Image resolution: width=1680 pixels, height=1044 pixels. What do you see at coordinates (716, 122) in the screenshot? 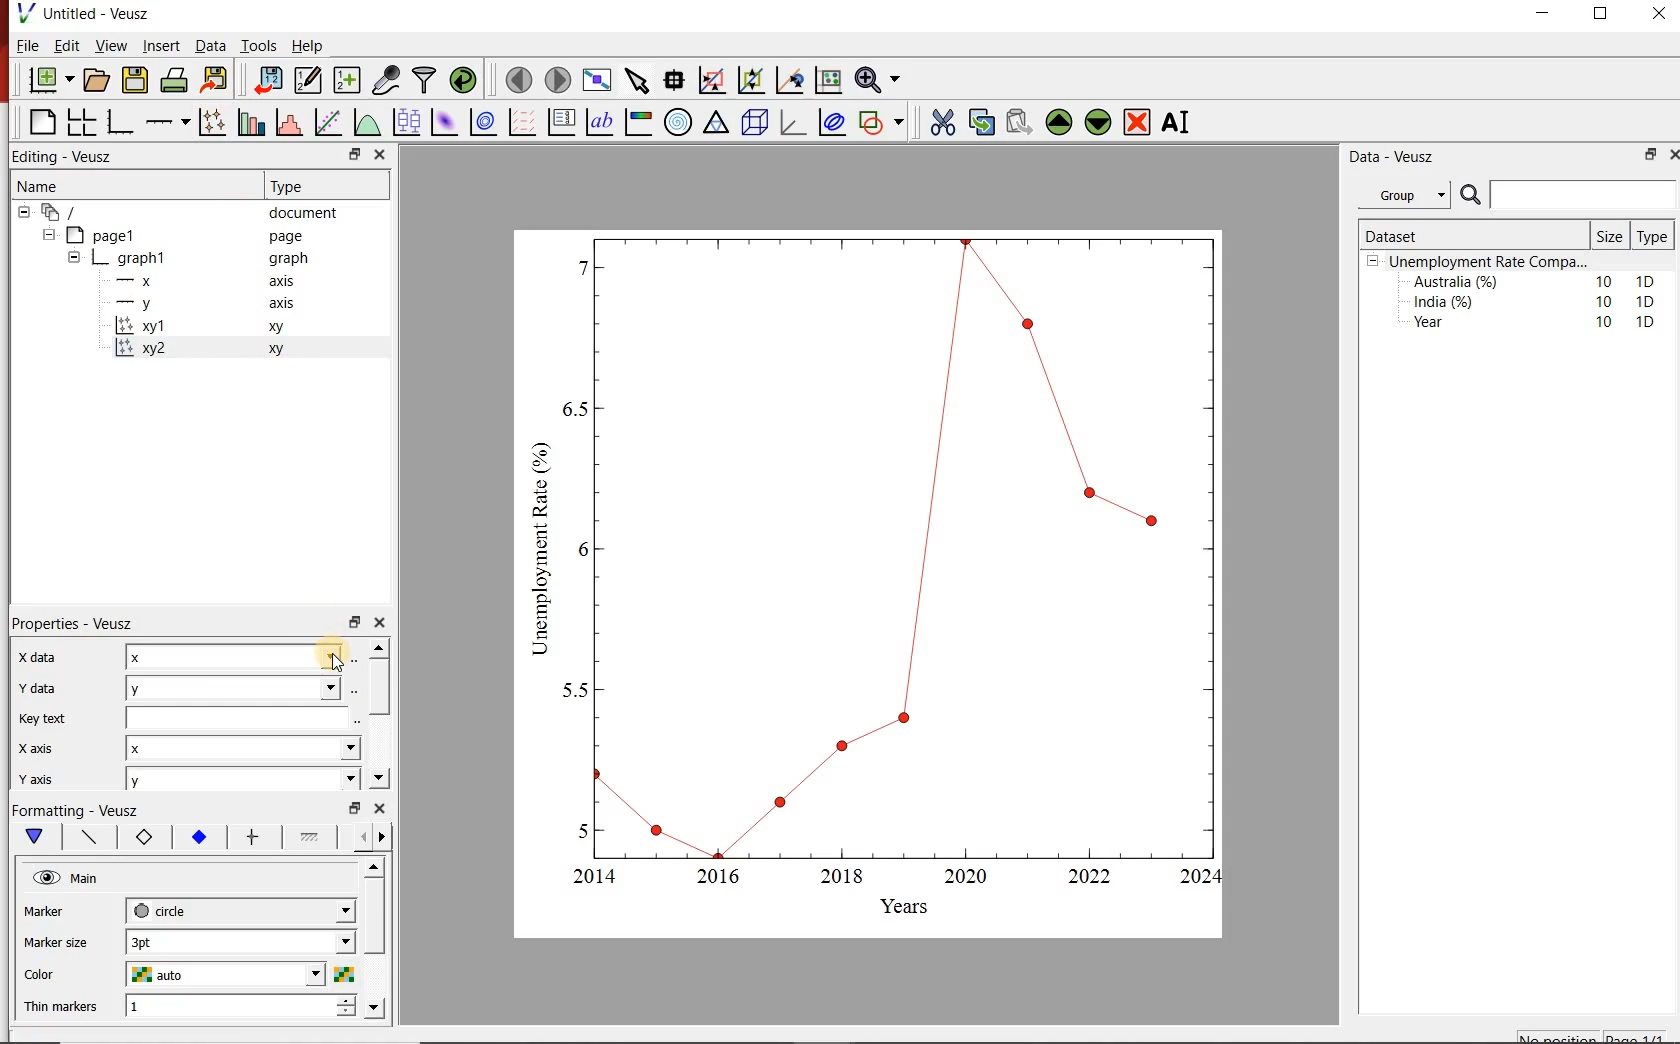
I see `ternary graph` at bounding box center [716, 122].